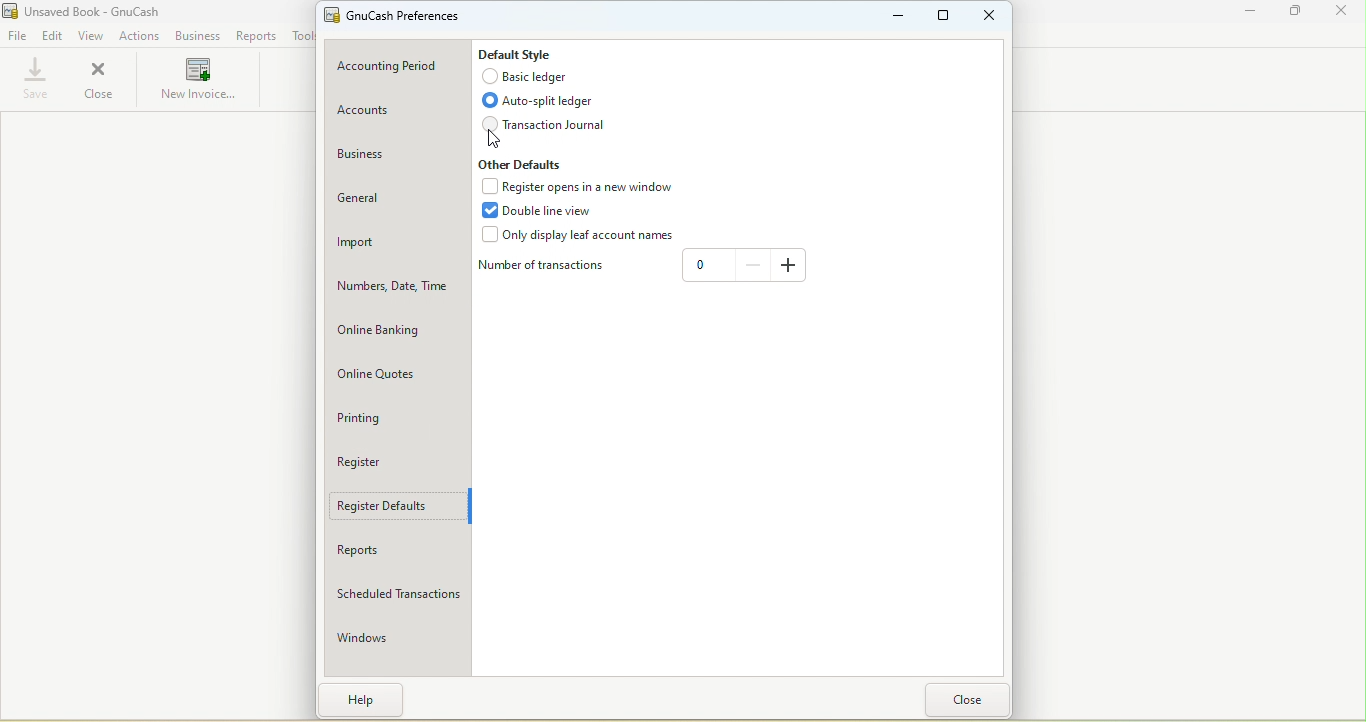 This screenshot has height=722, width=1366. What do you see at coordinates (396, 421) in the screenshot?
I see `Printing` at bounding box center [396, 421].